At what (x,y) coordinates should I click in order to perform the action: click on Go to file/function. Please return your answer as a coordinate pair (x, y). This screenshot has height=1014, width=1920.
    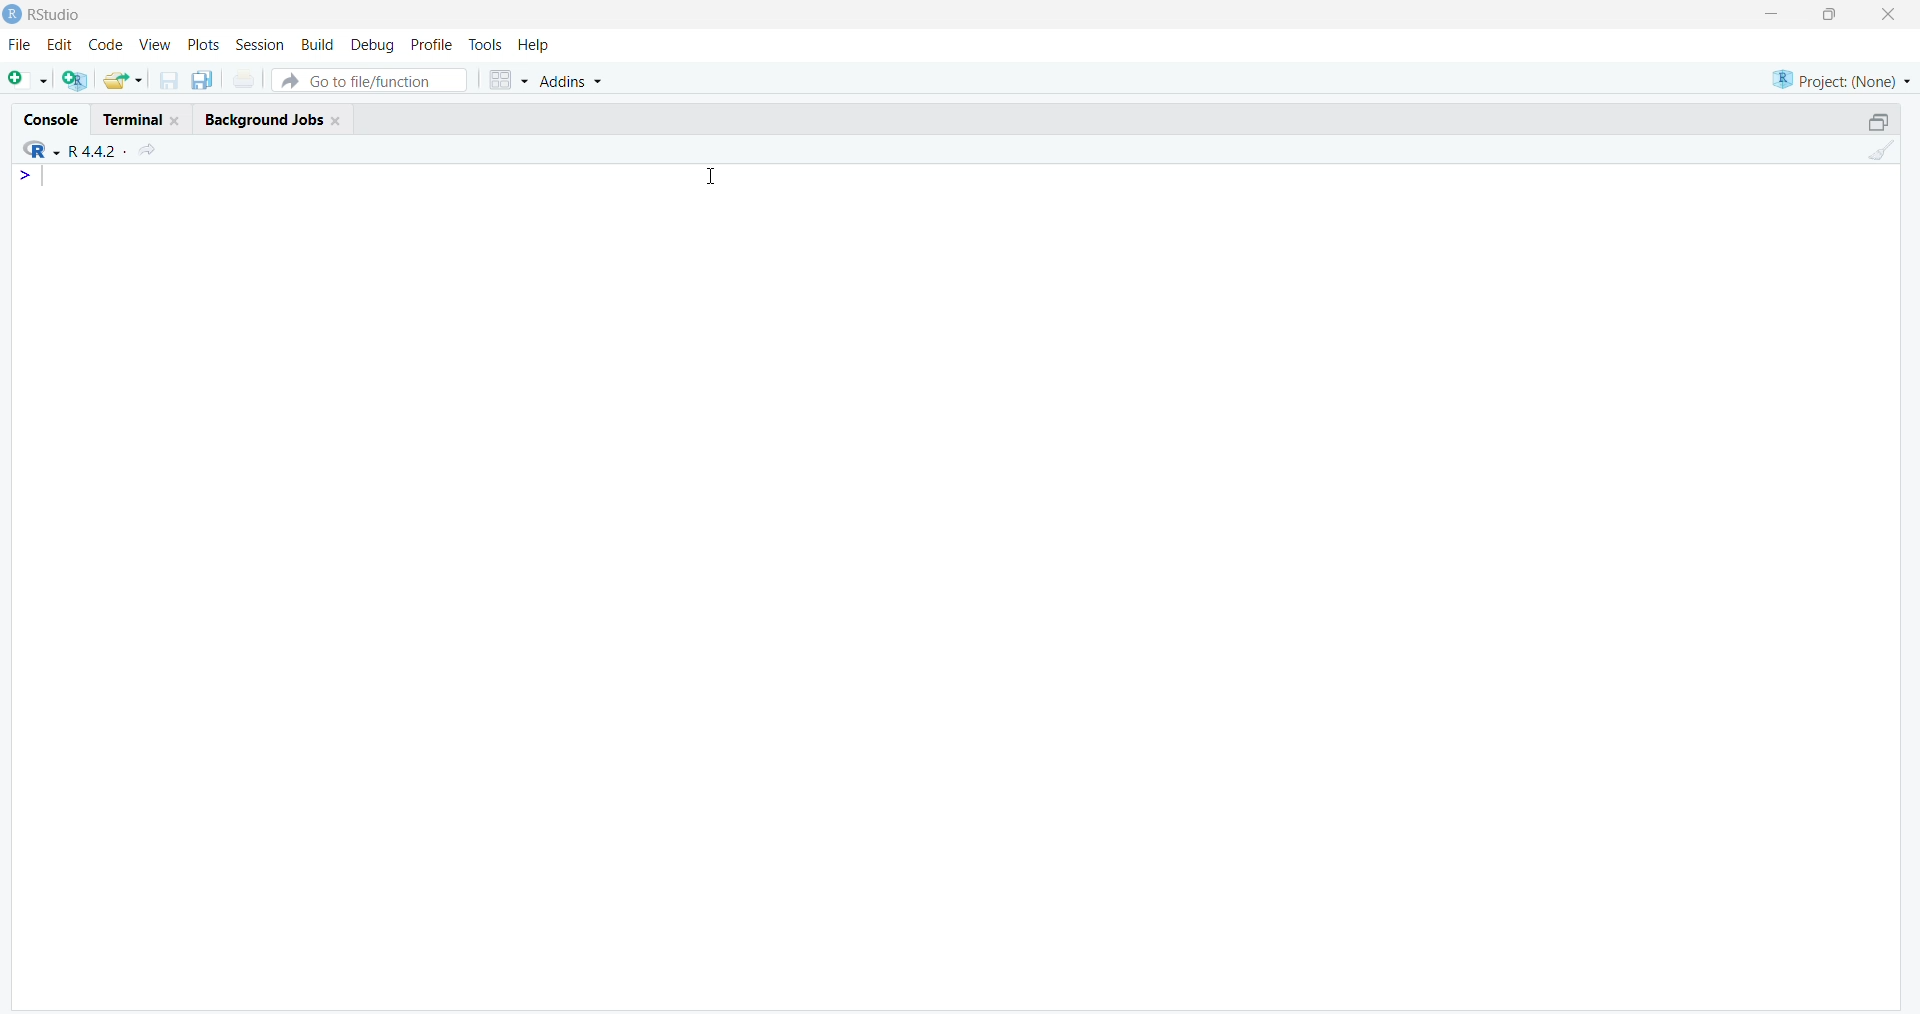
    Looking at the image, I should click on (375, 78).